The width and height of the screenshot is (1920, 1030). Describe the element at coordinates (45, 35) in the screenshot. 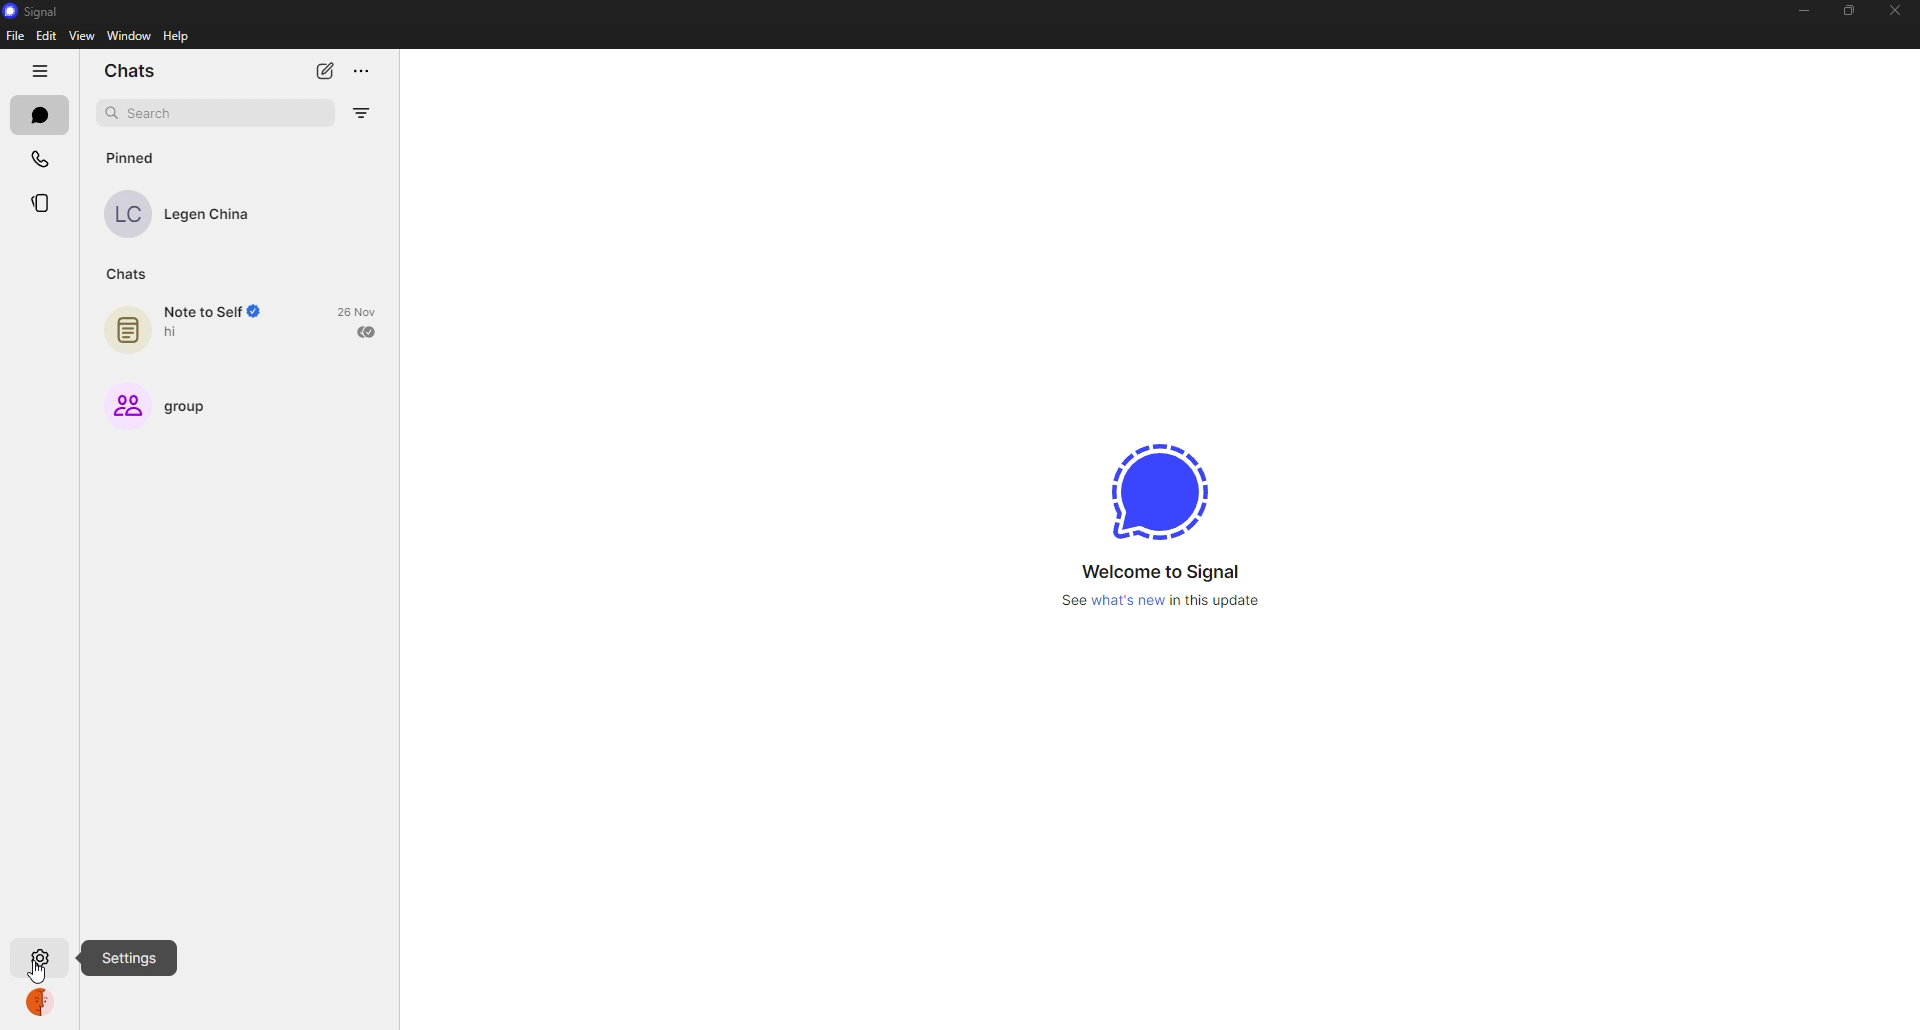

I see `edit` at that location.